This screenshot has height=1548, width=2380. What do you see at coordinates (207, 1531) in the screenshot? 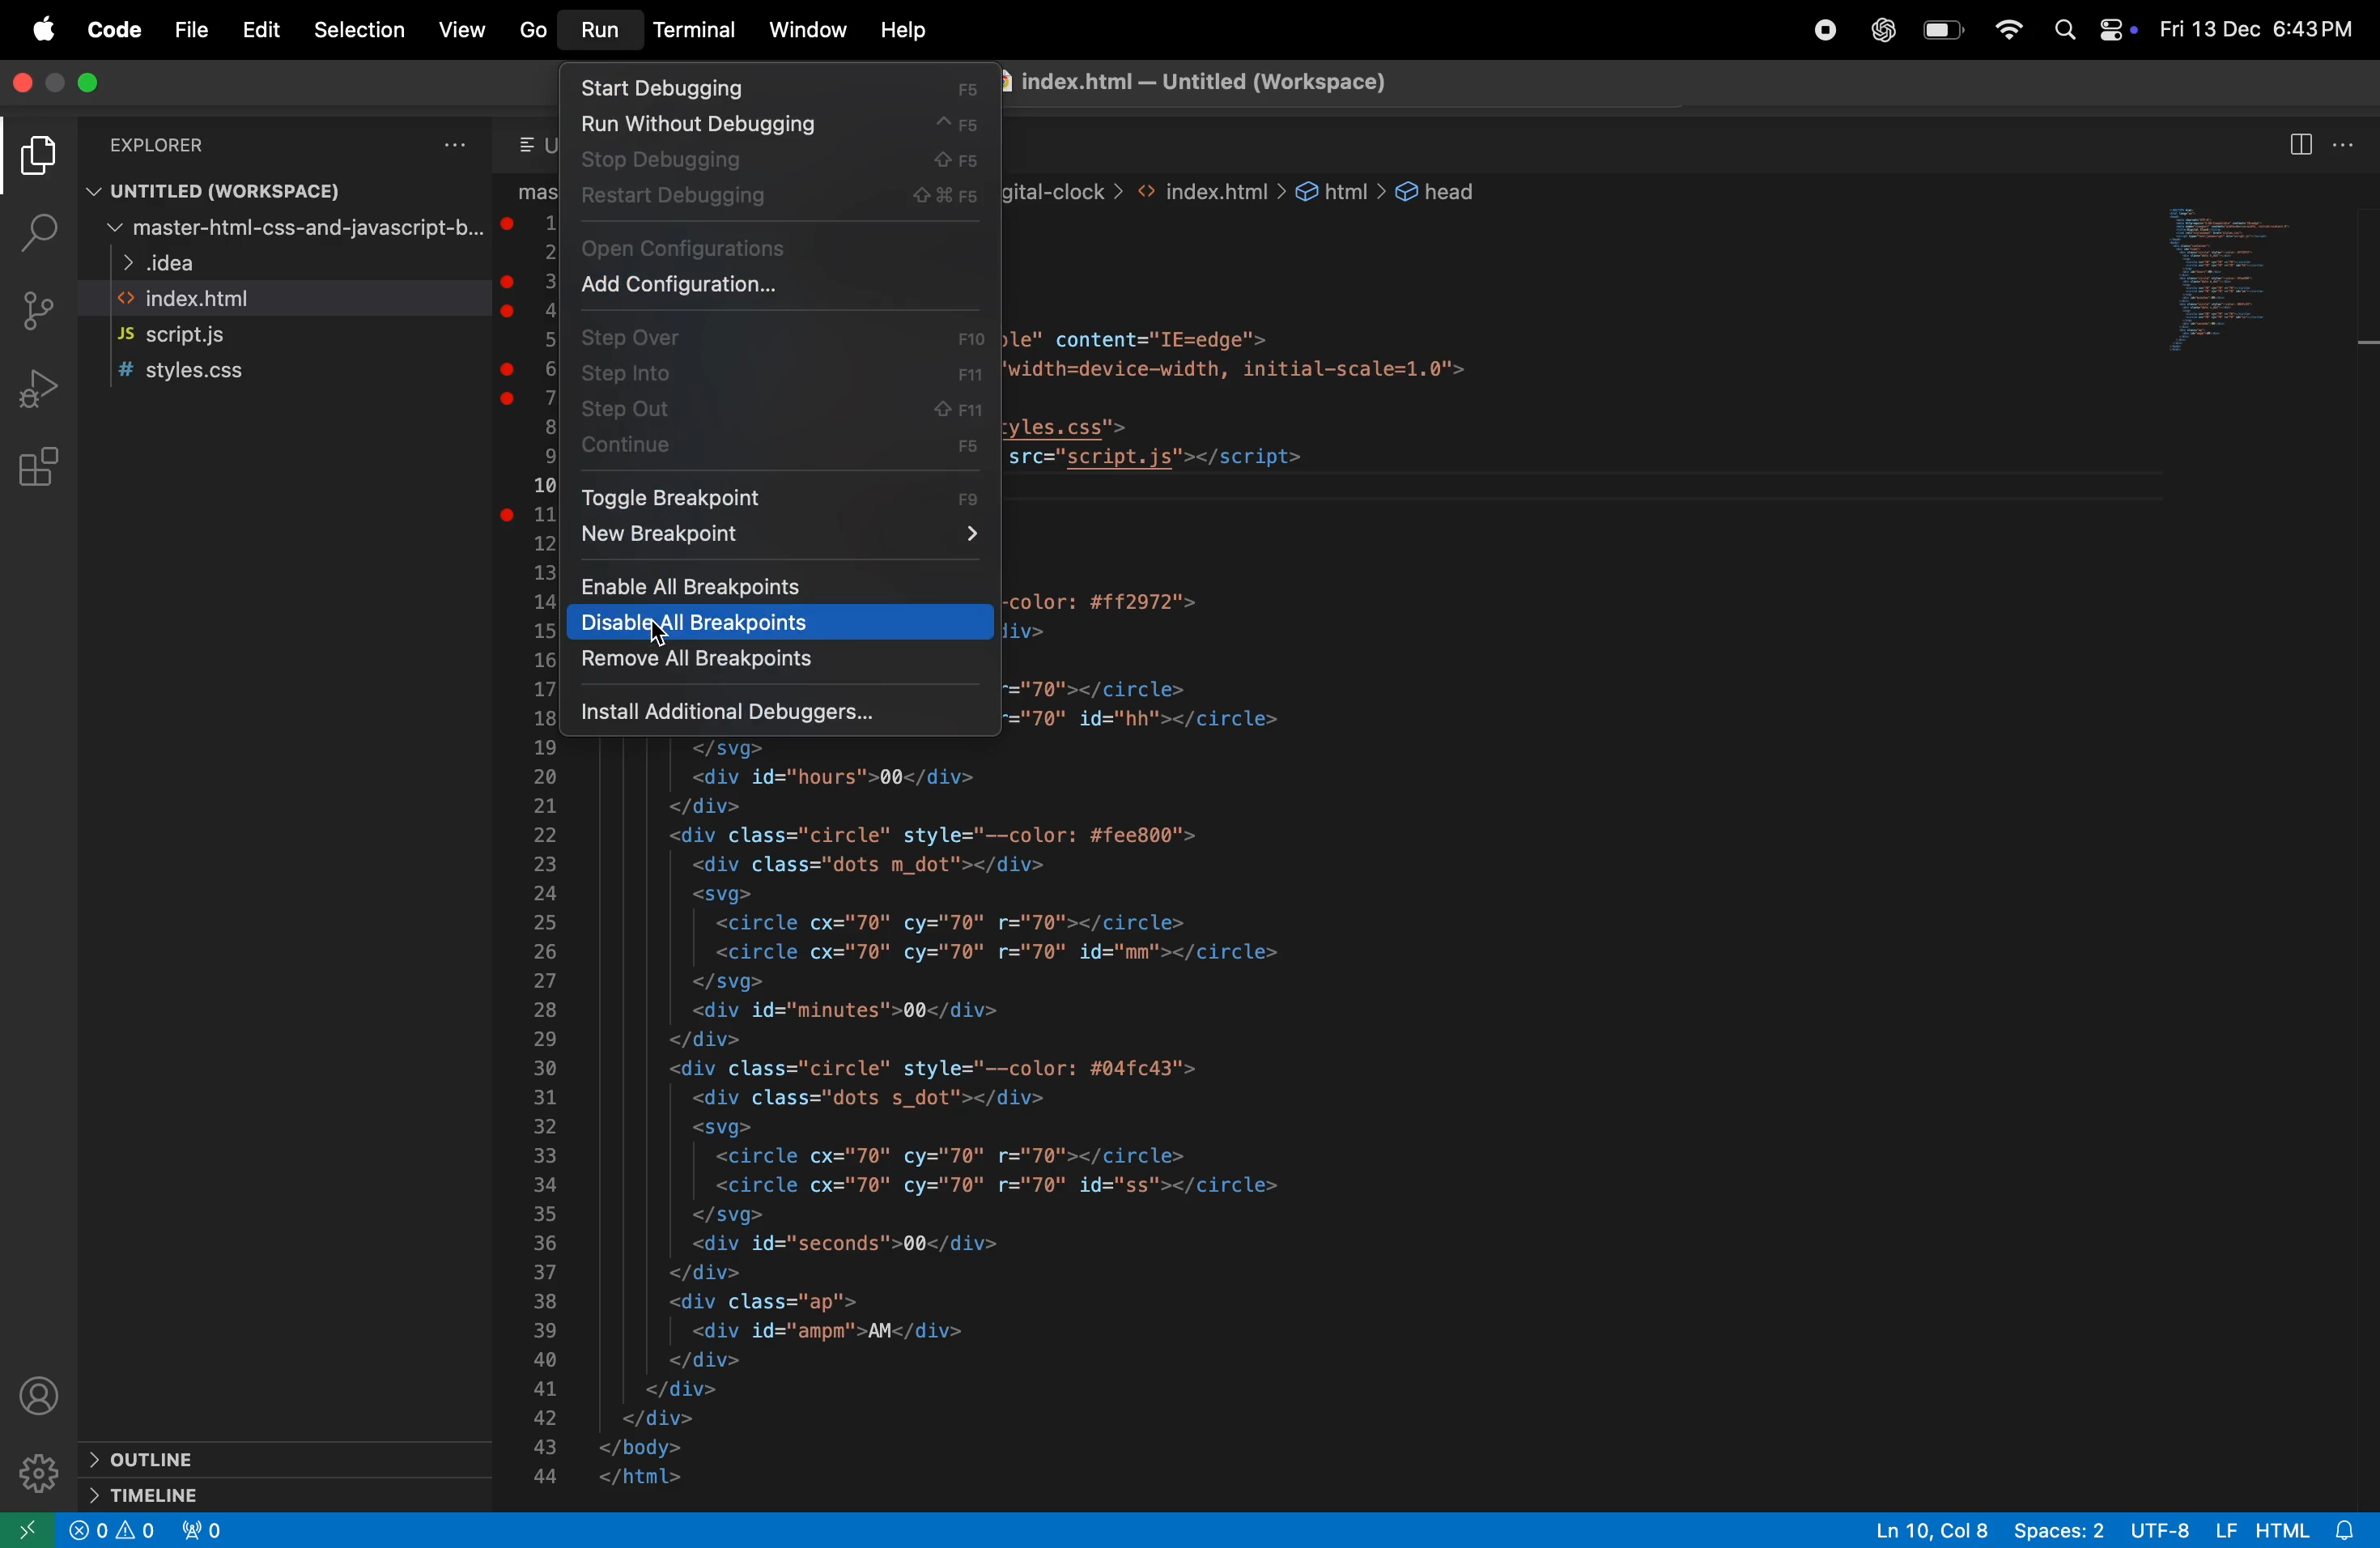
I see `no forwarded` at bounding box center [207, 1531].